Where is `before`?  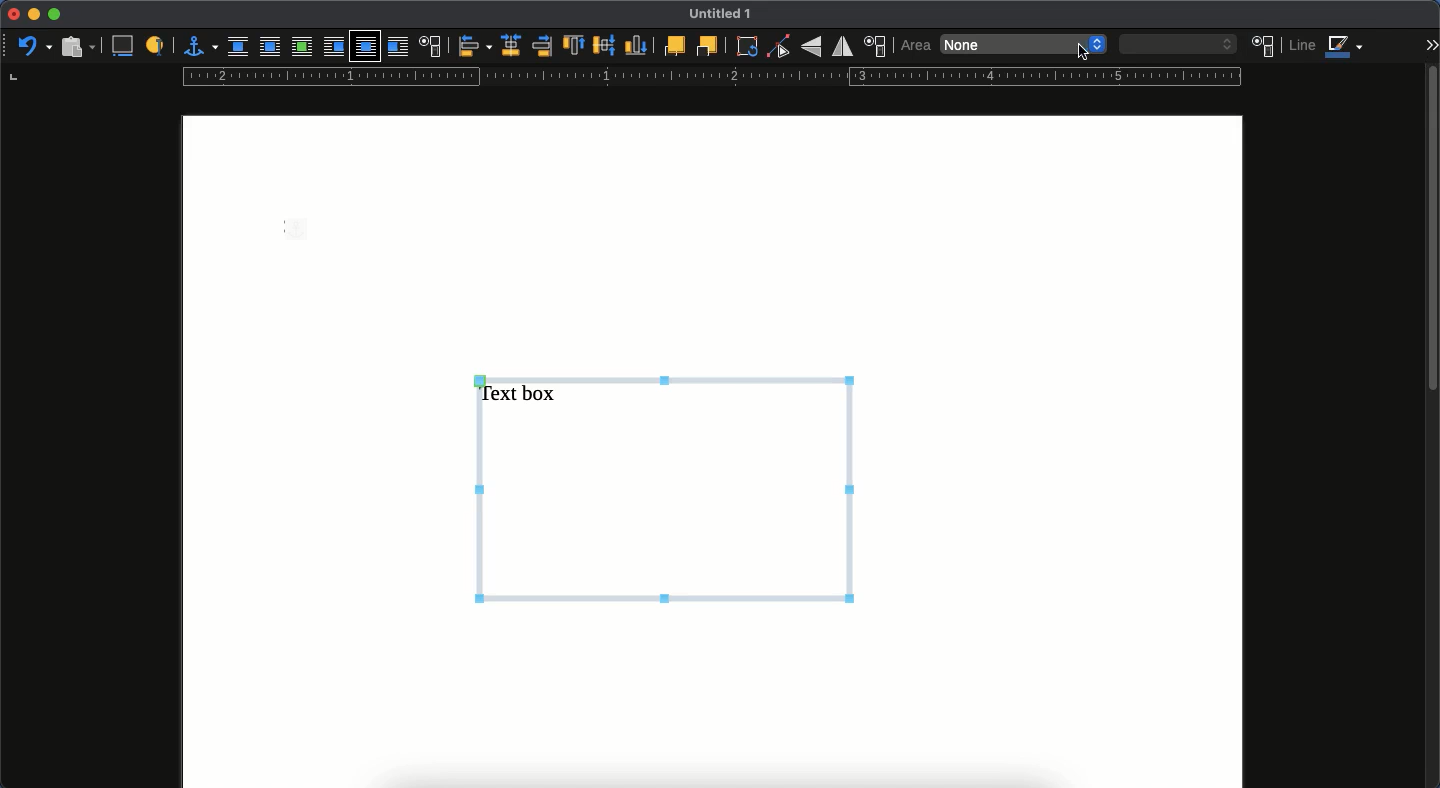 before is located at coordinates (332, 48).